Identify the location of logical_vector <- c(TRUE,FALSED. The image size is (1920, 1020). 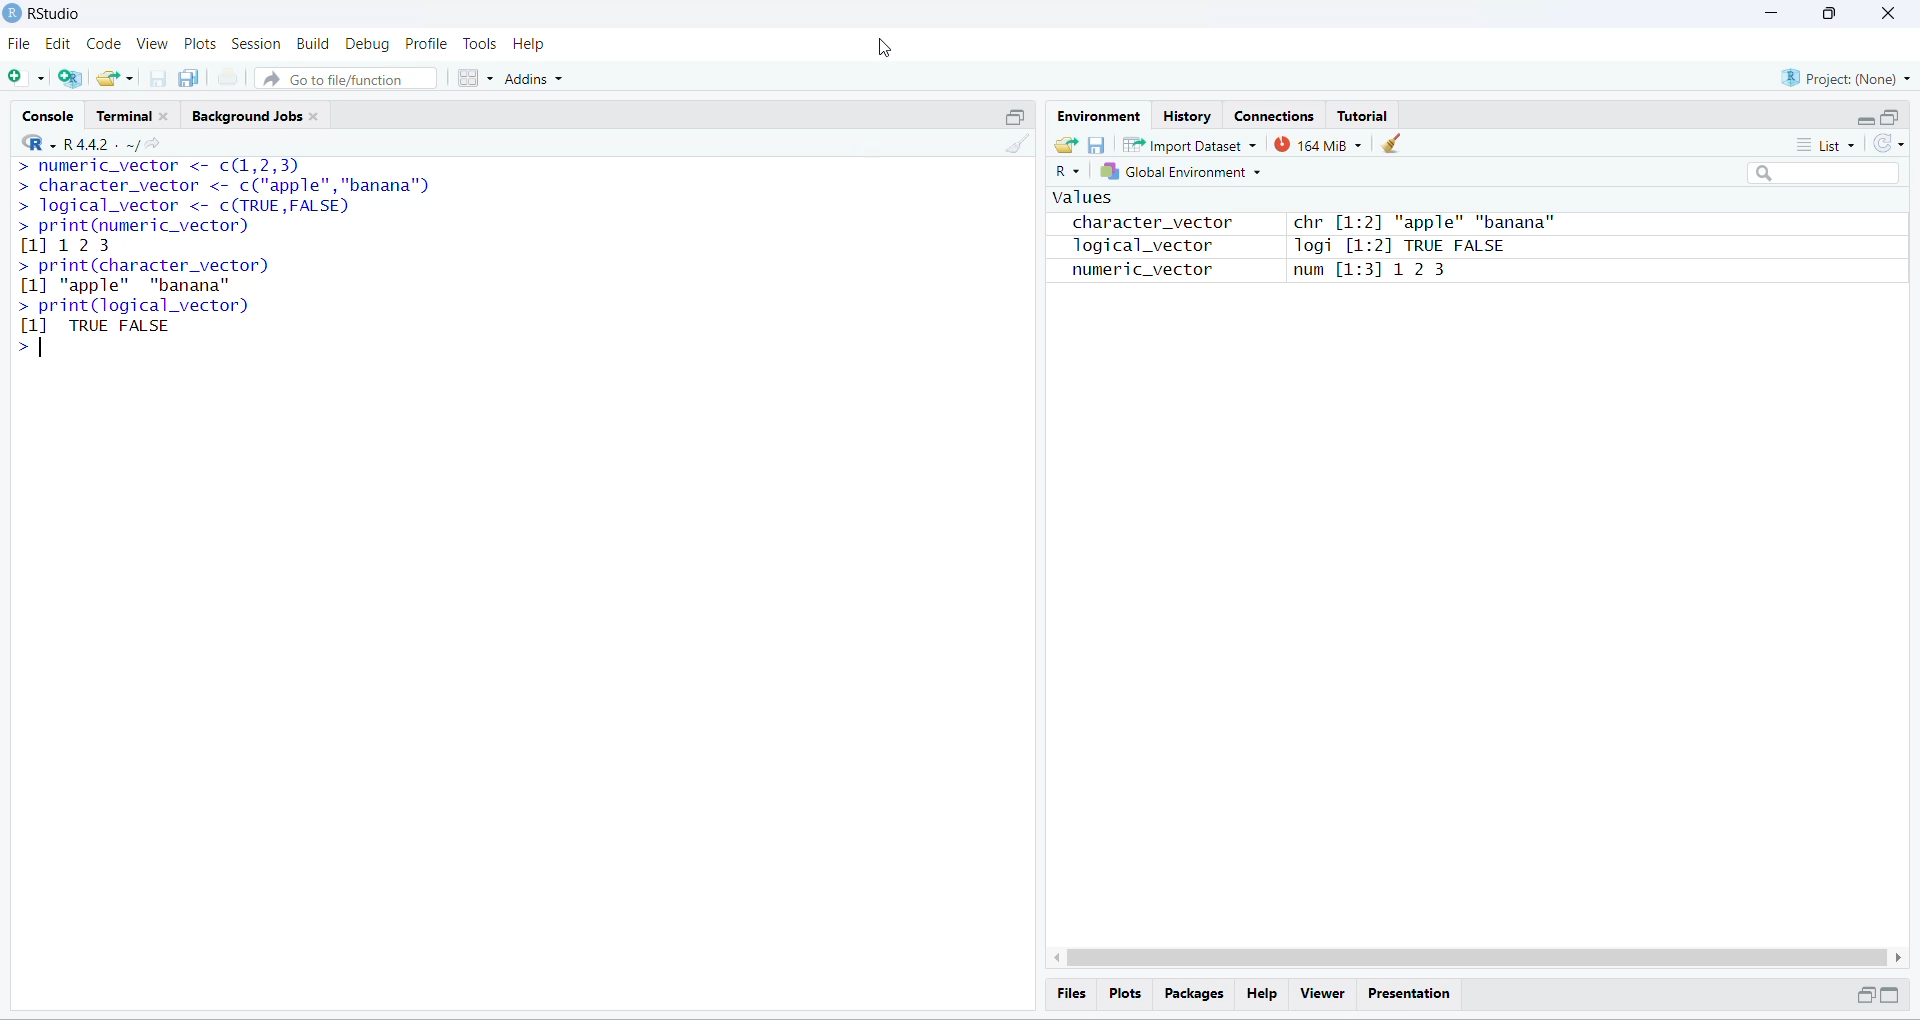
(182, 206).